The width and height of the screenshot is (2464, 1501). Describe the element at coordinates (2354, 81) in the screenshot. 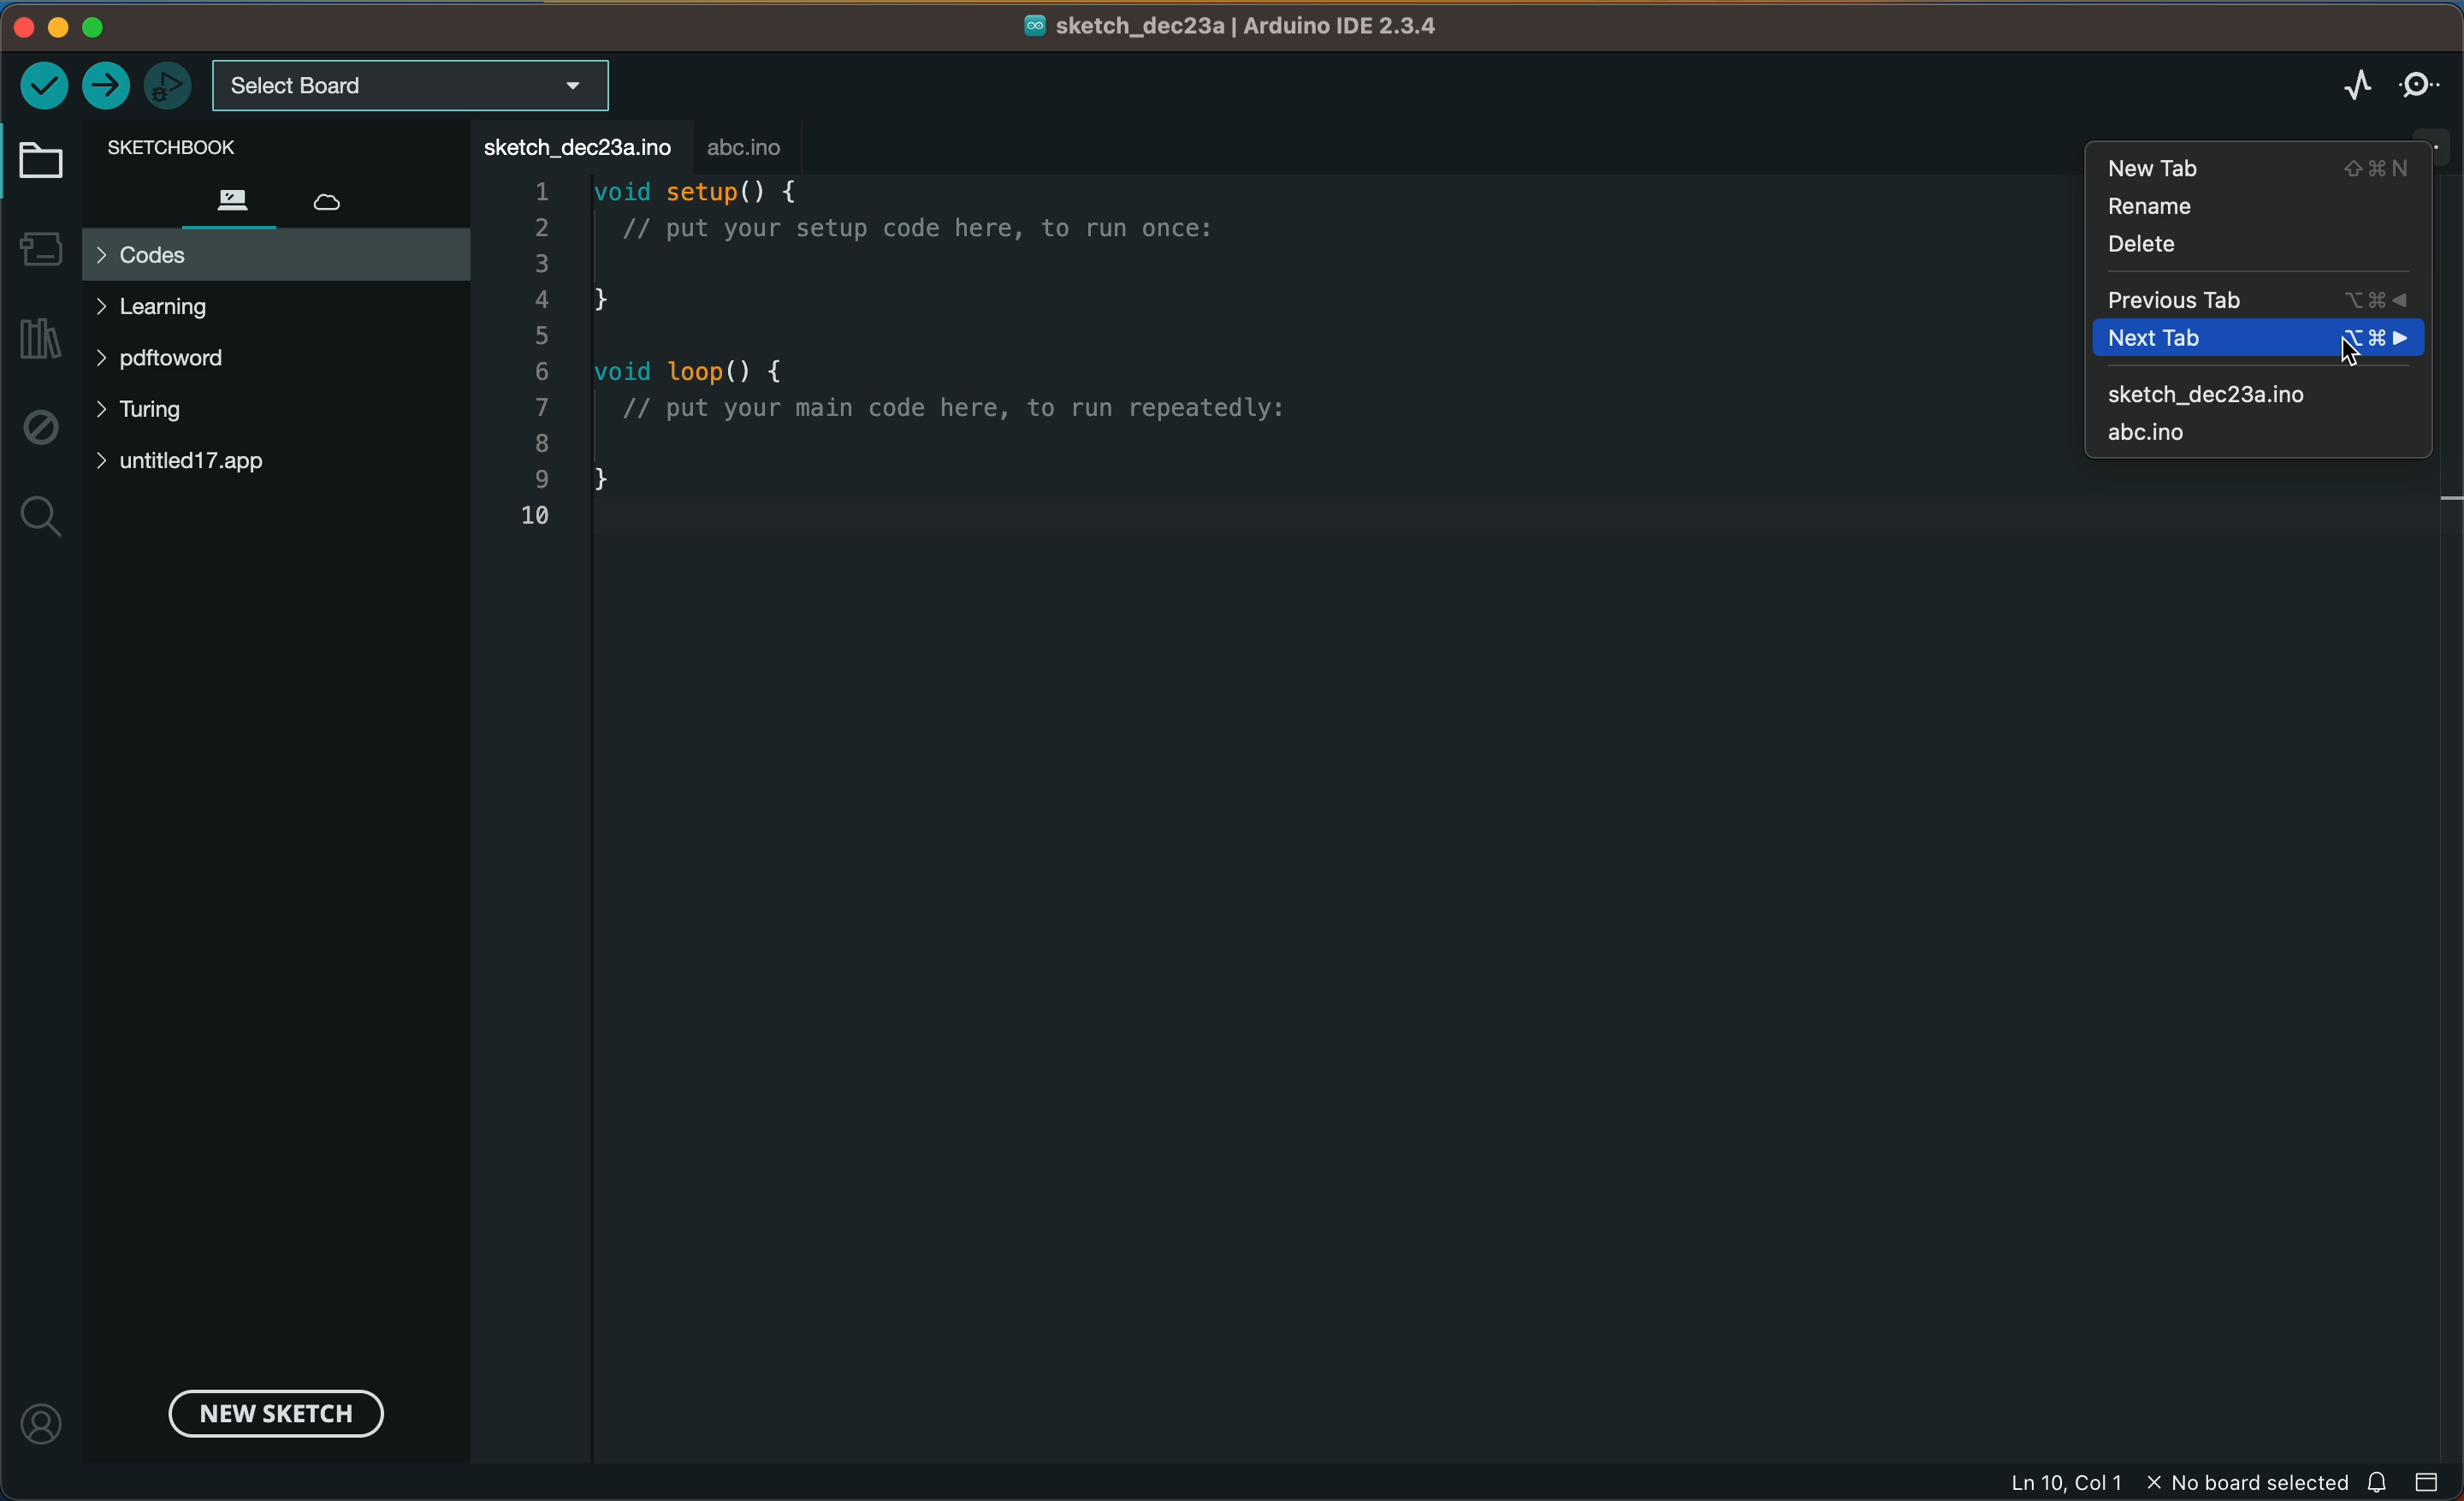

I see `serial plotter` at that location.